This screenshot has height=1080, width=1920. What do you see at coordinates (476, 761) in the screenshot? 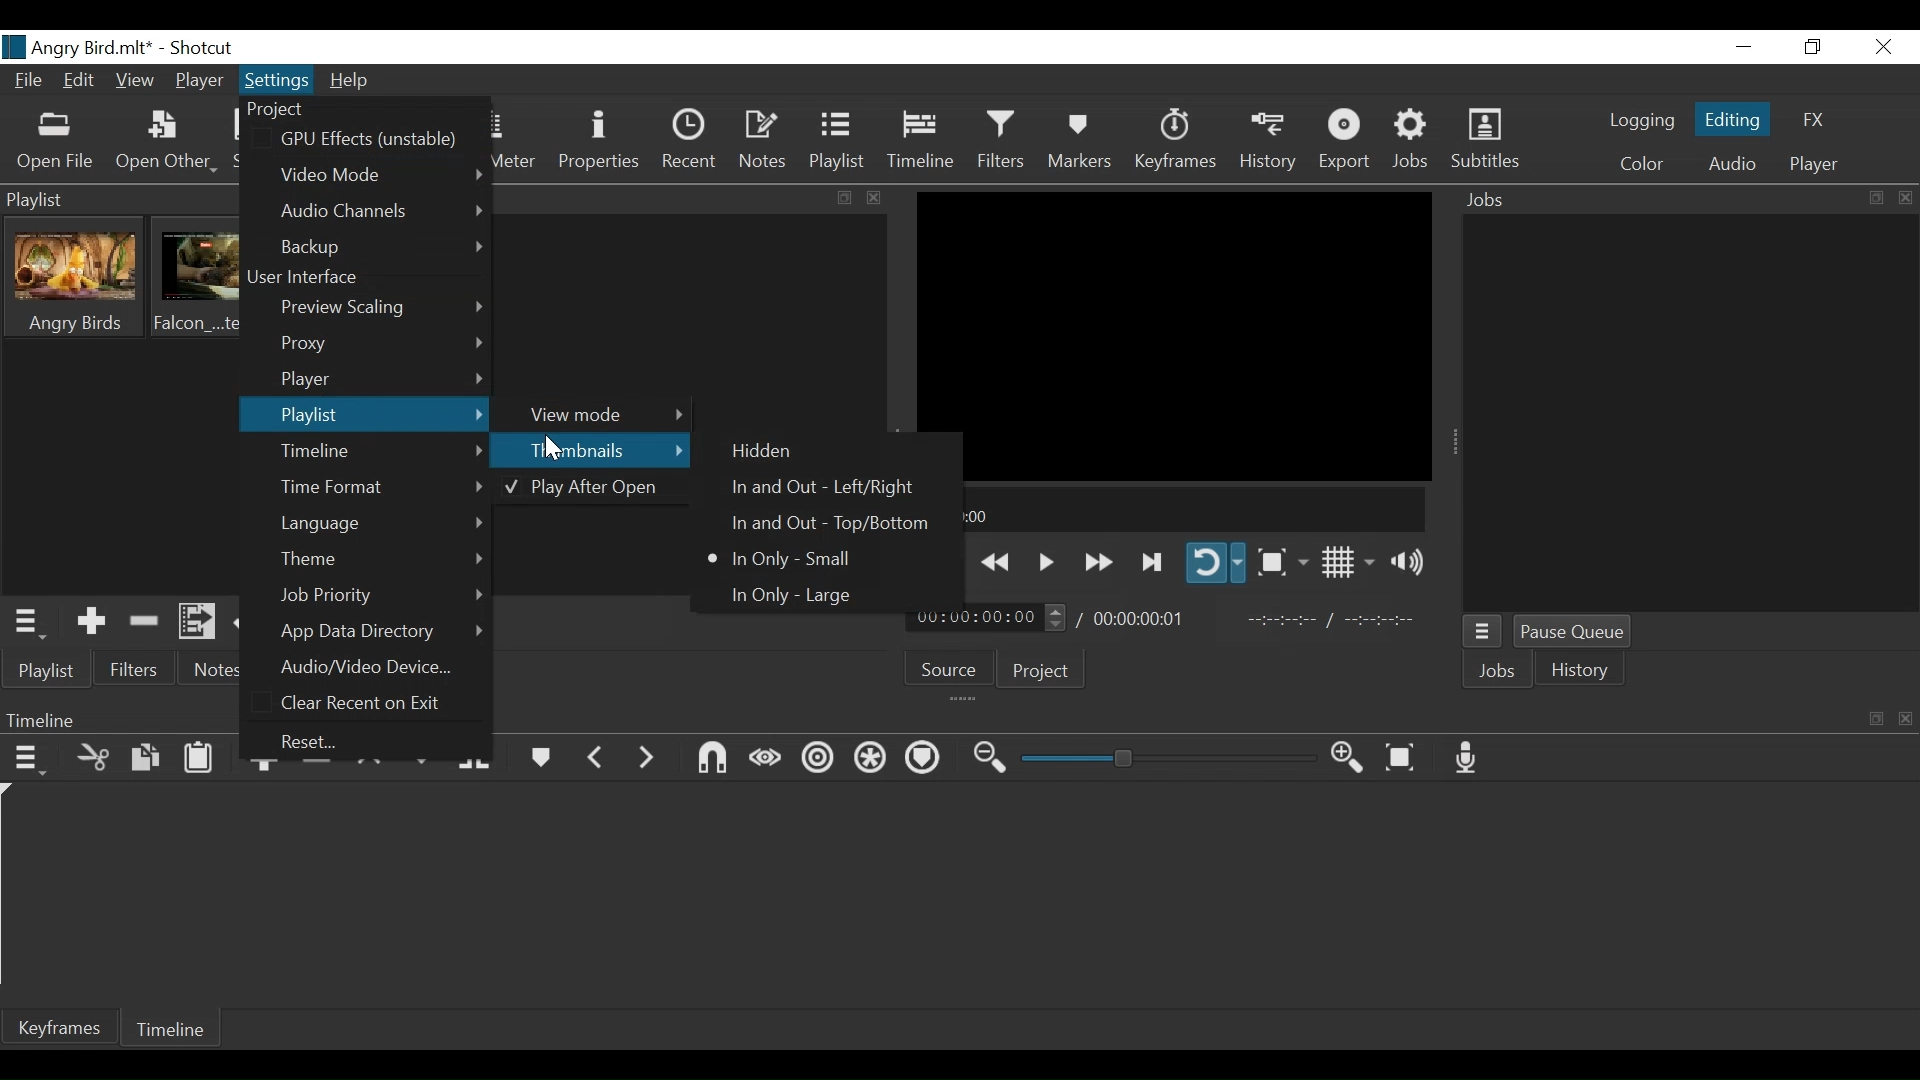
I see `Split at playhead` at bounding box center [476, 761].